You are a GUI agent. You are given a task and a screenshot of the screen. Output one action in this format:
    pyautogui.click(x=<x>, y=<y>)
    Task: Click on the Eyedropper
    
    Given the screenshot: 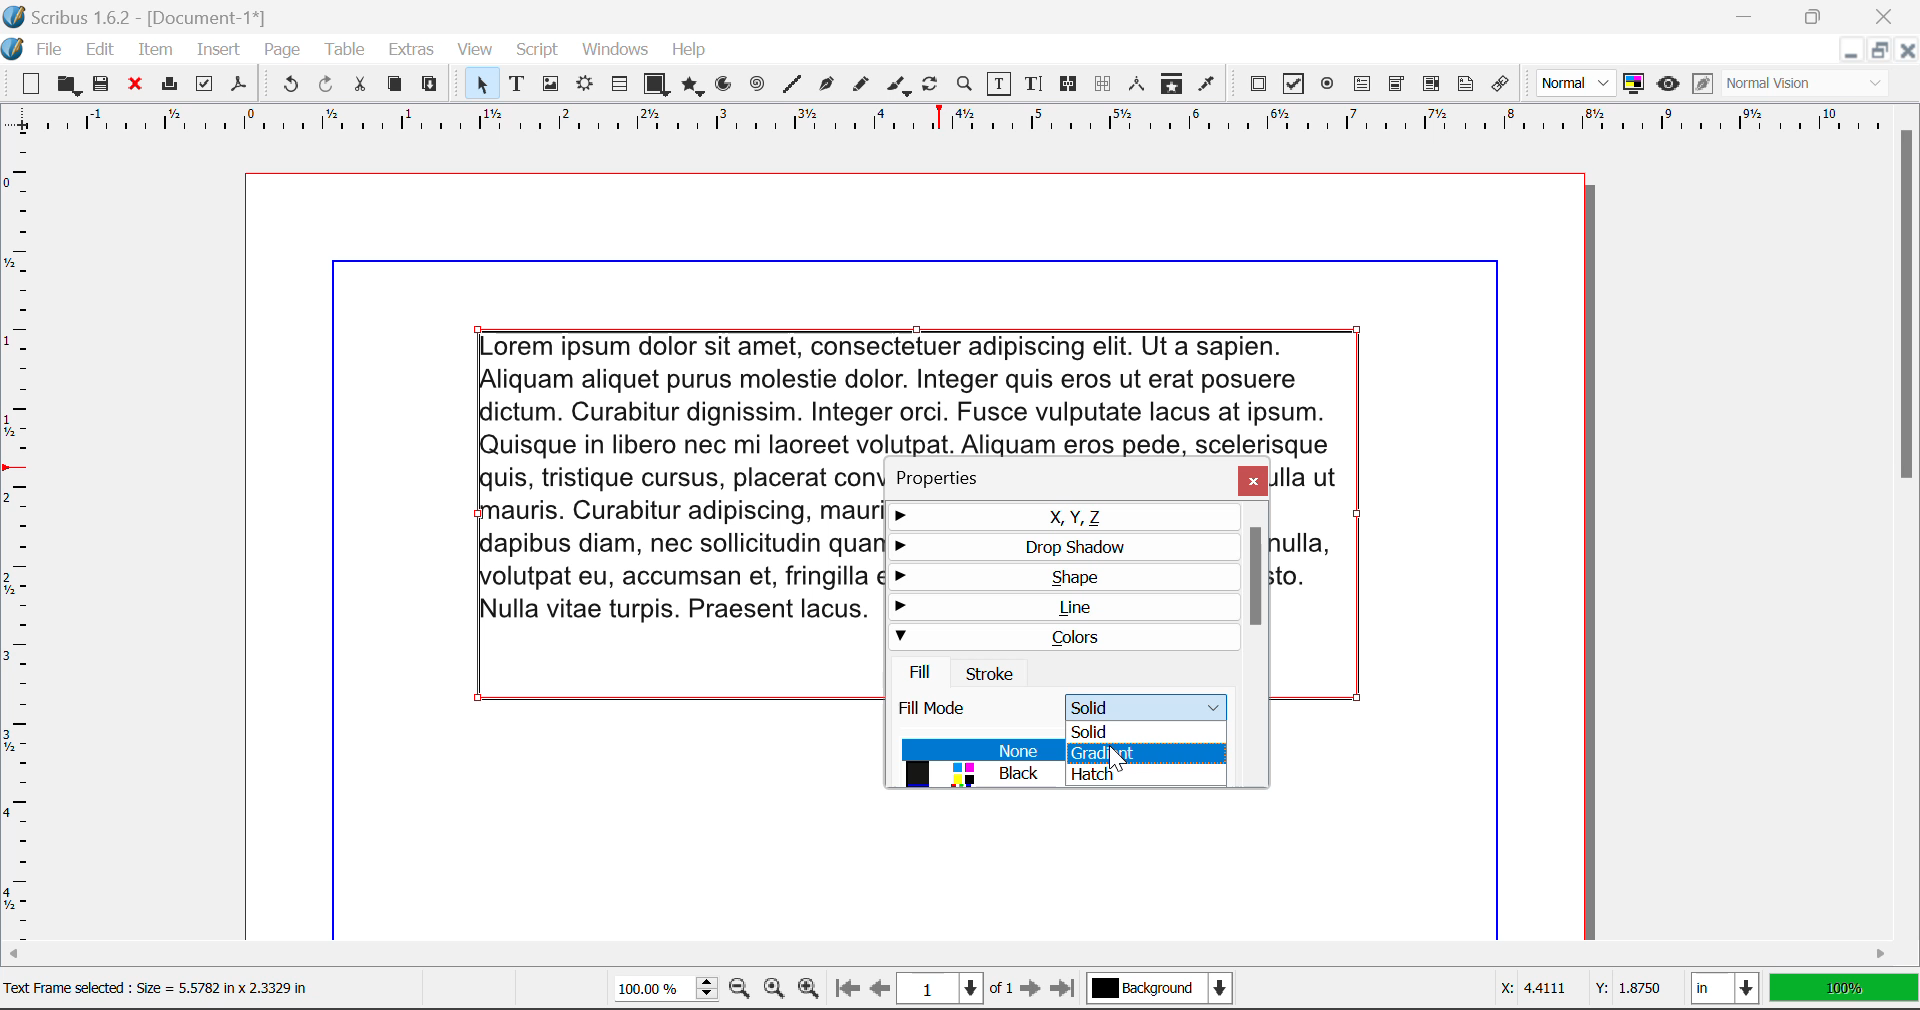 What is the action you would take?
    pyautogui.click(x=1206, y=87)
    